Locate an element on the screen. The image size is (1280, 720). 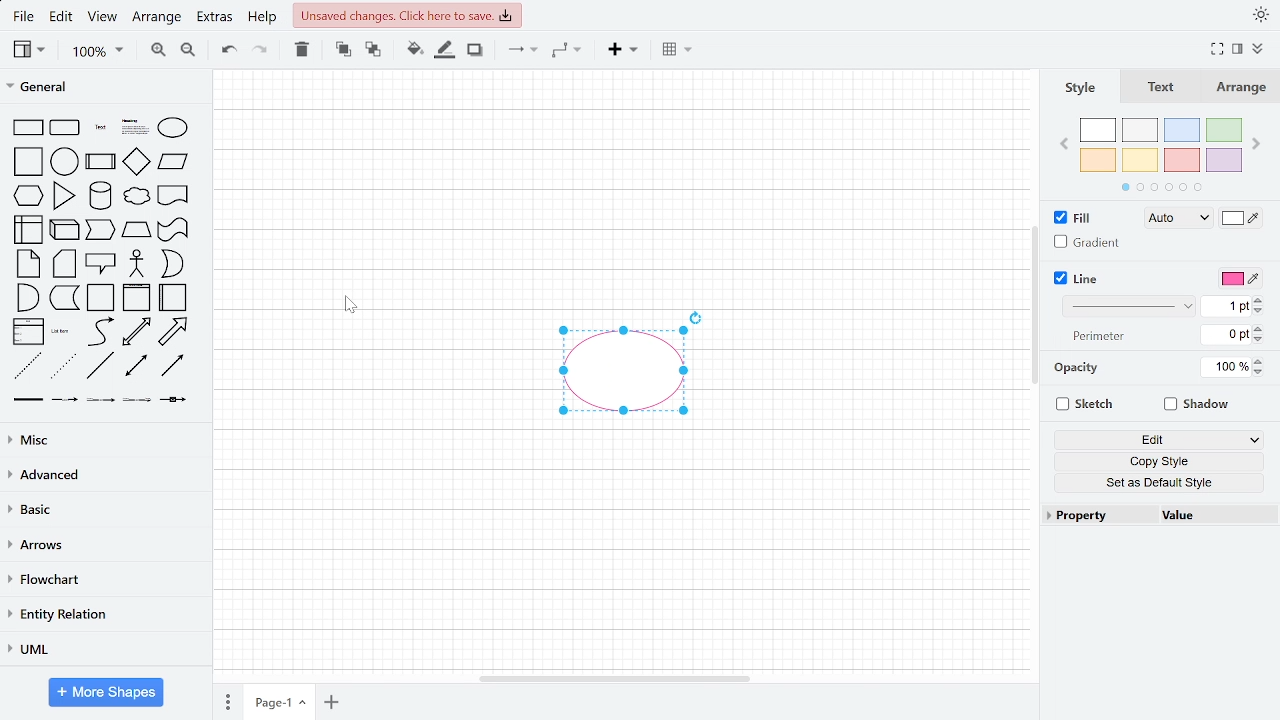
connector is located at coordinates (566, 51).